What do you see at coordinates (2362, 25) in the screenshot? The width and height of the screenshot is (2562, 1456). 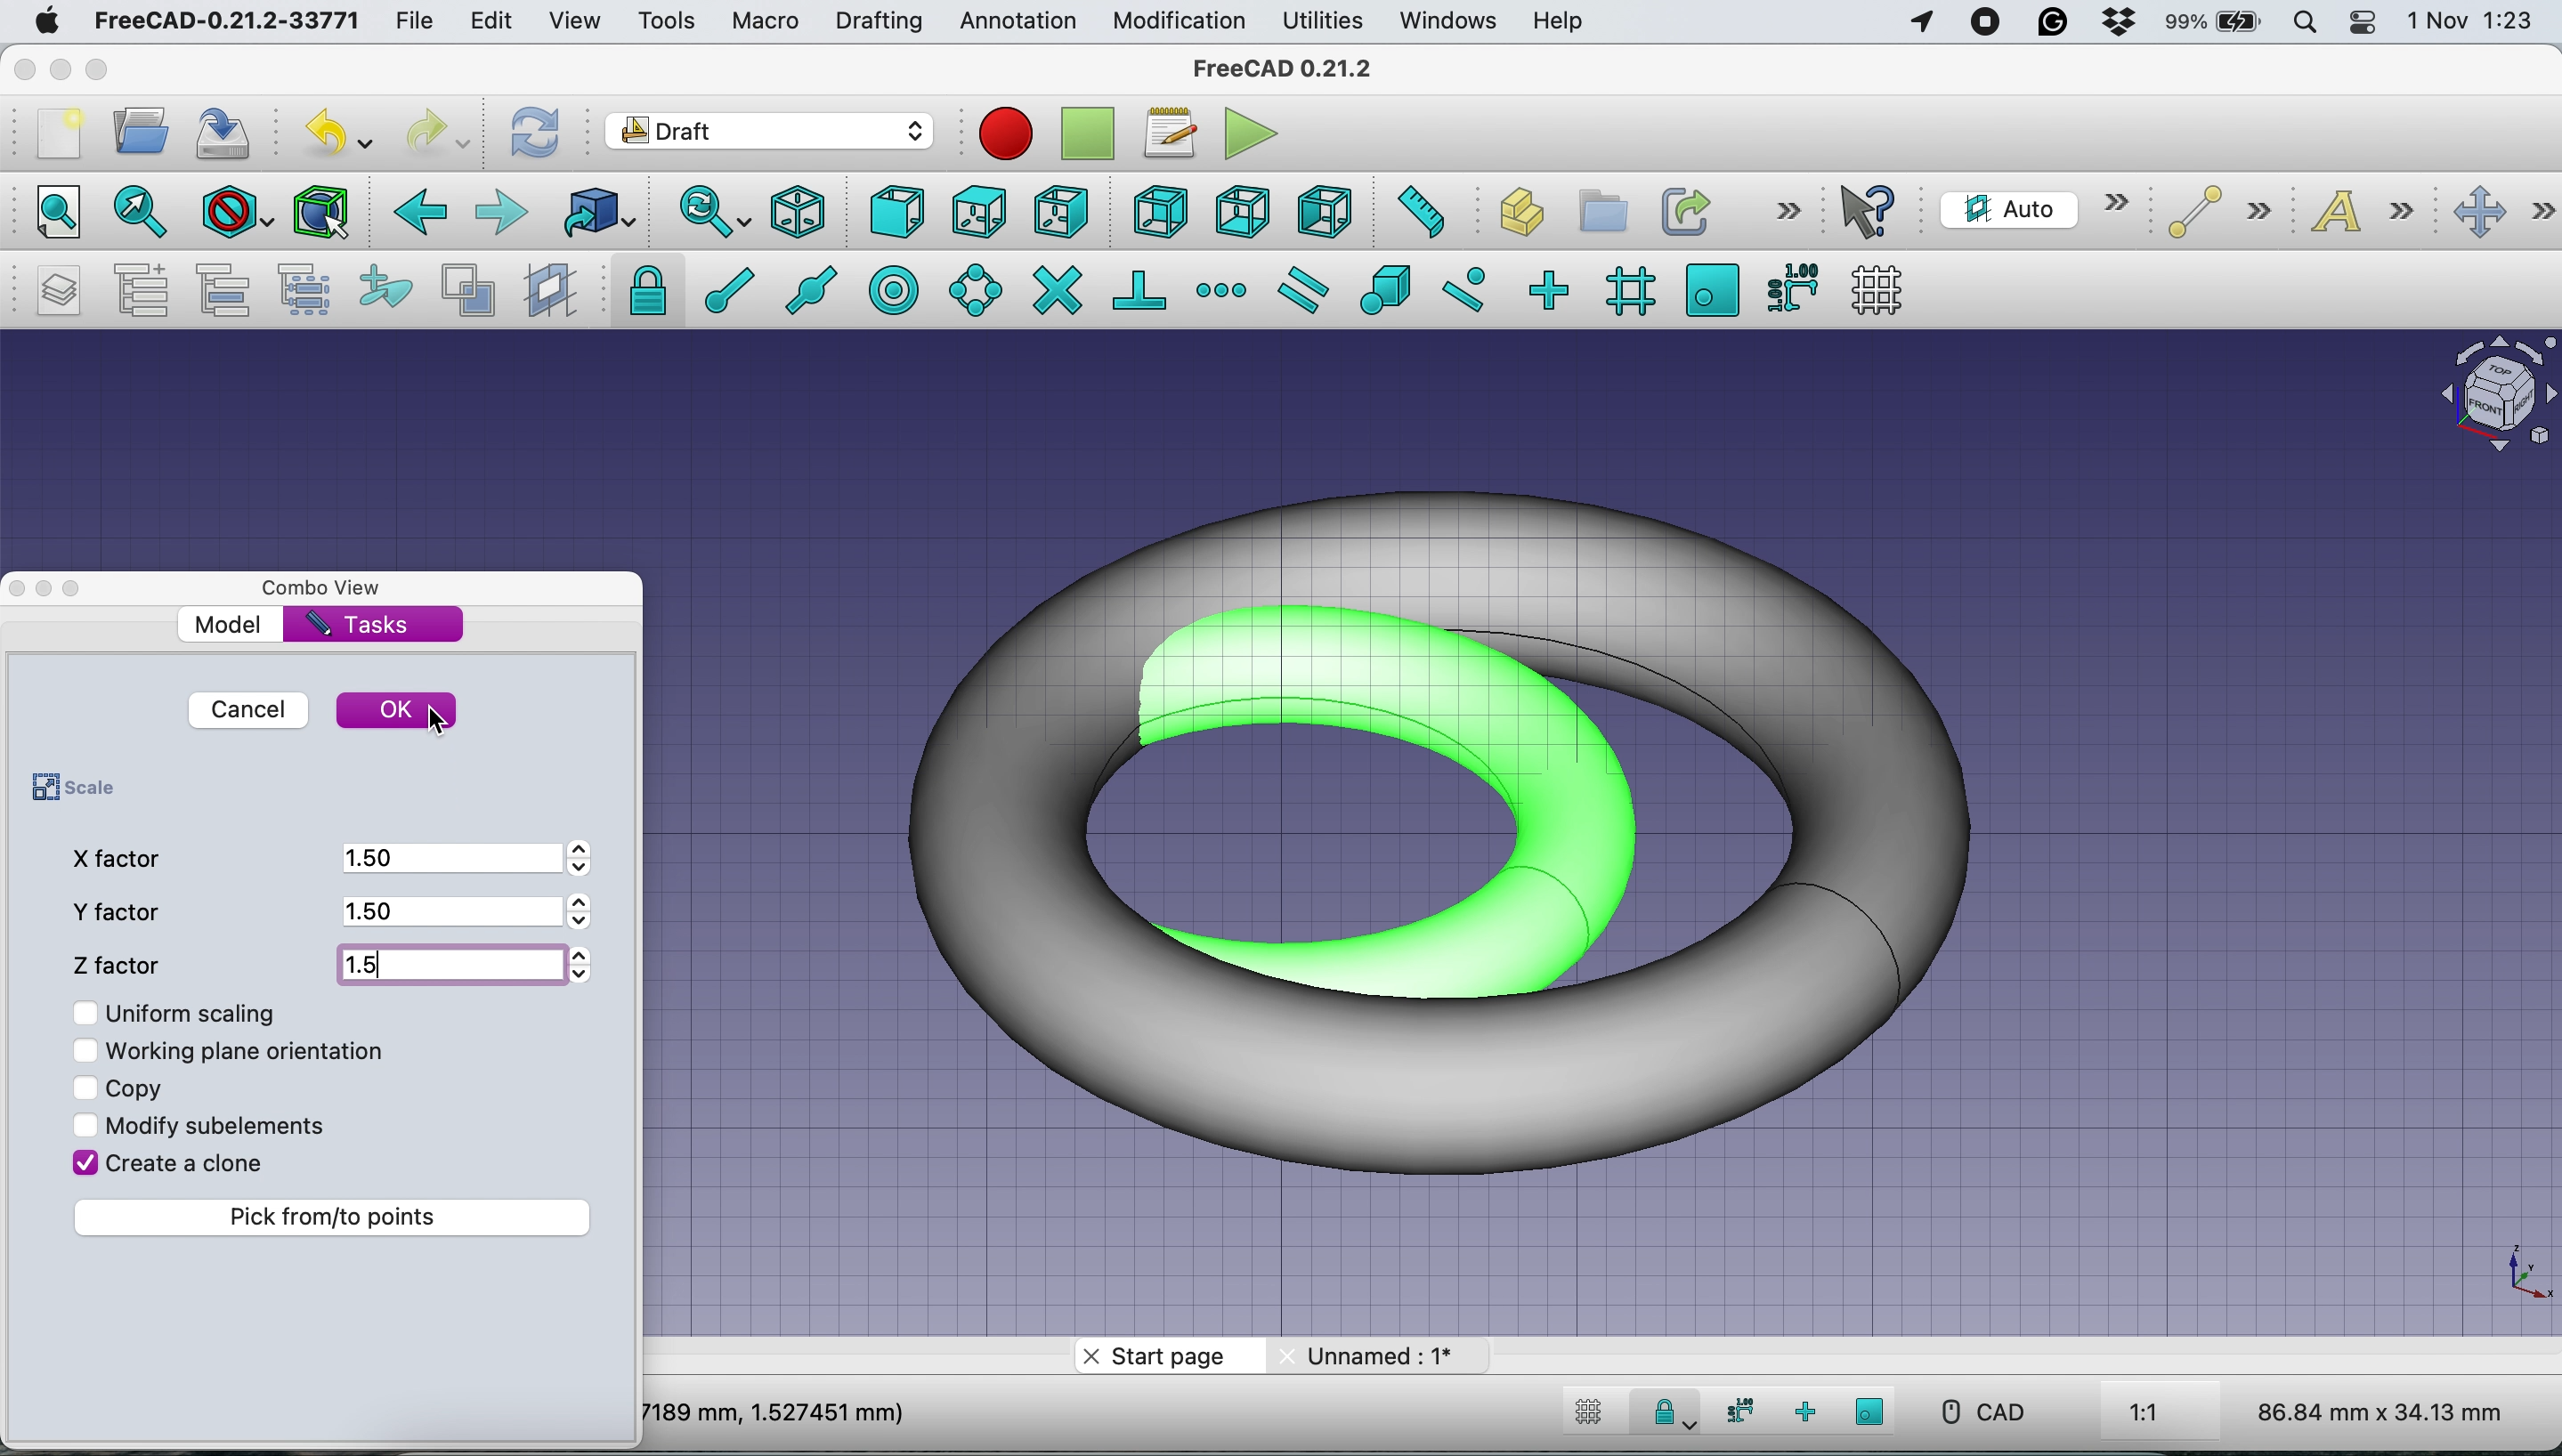 I see `control center` at bounding box center [2362, 25].